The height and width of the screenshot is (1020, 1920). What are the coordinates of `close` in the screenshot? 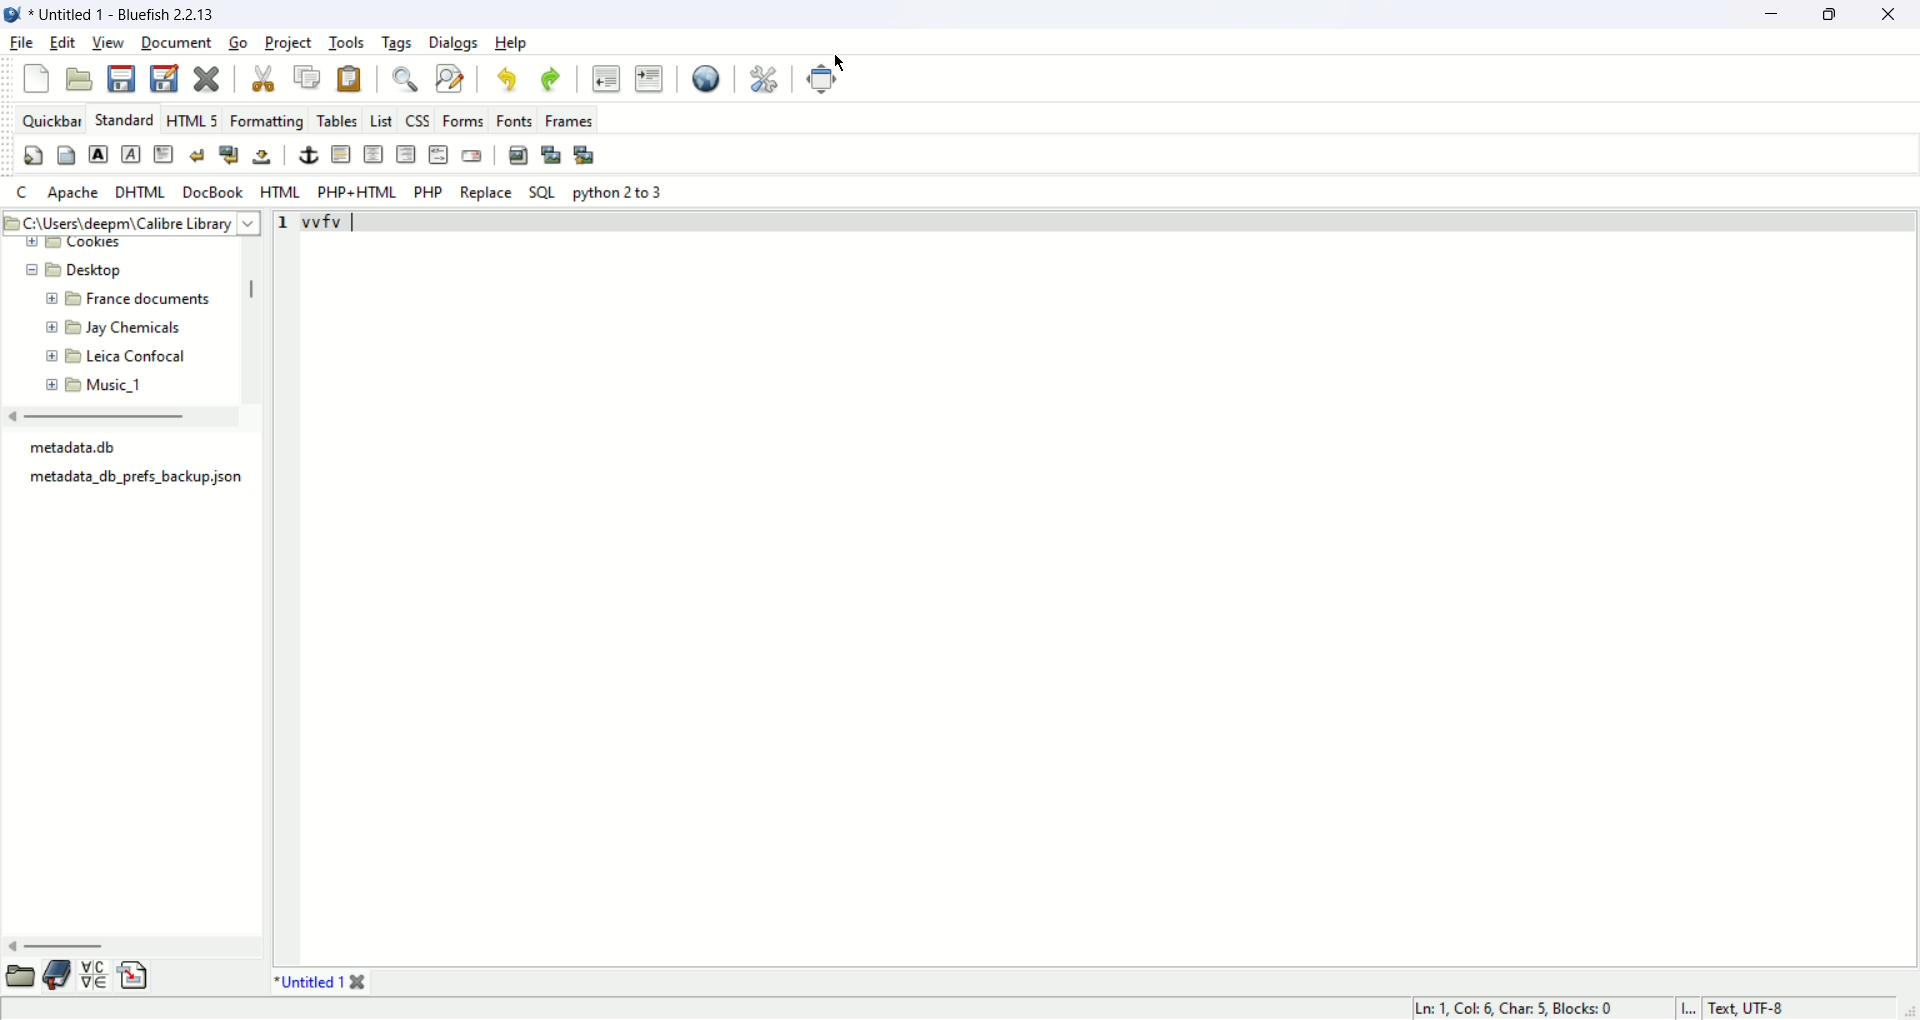 It's located at (1896, 16).